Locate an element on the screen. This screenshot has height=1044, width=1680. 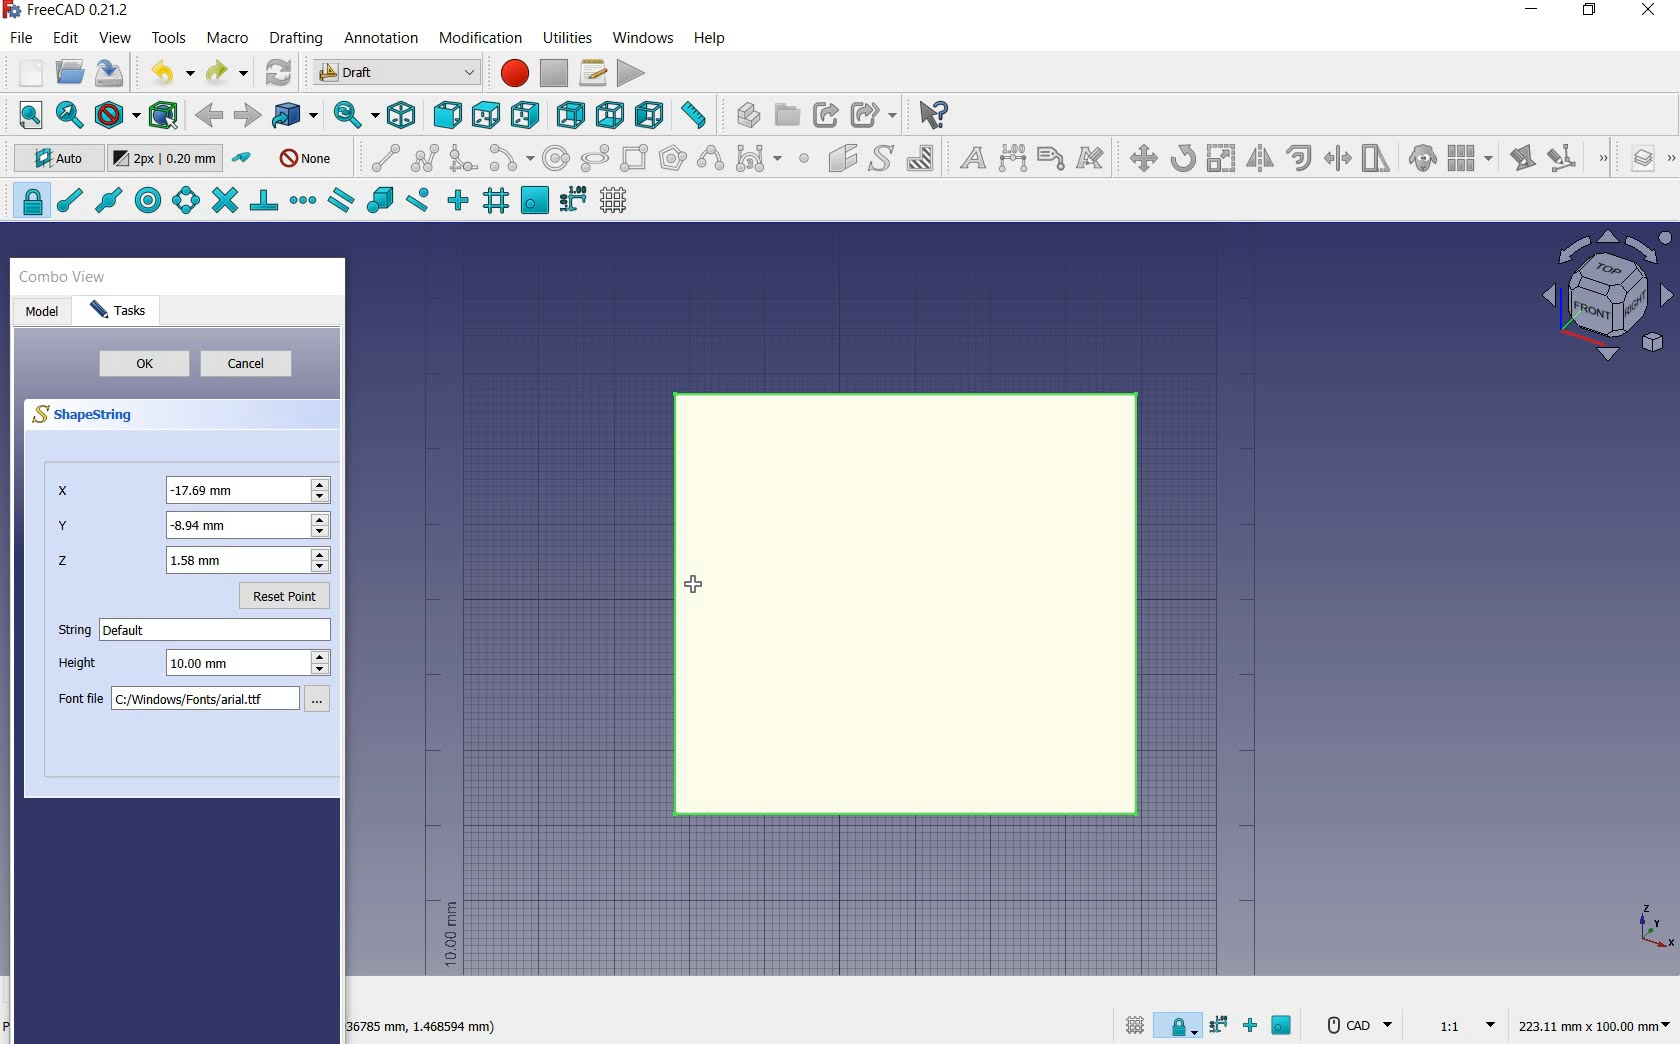
view is located at coordinates (116, 38).